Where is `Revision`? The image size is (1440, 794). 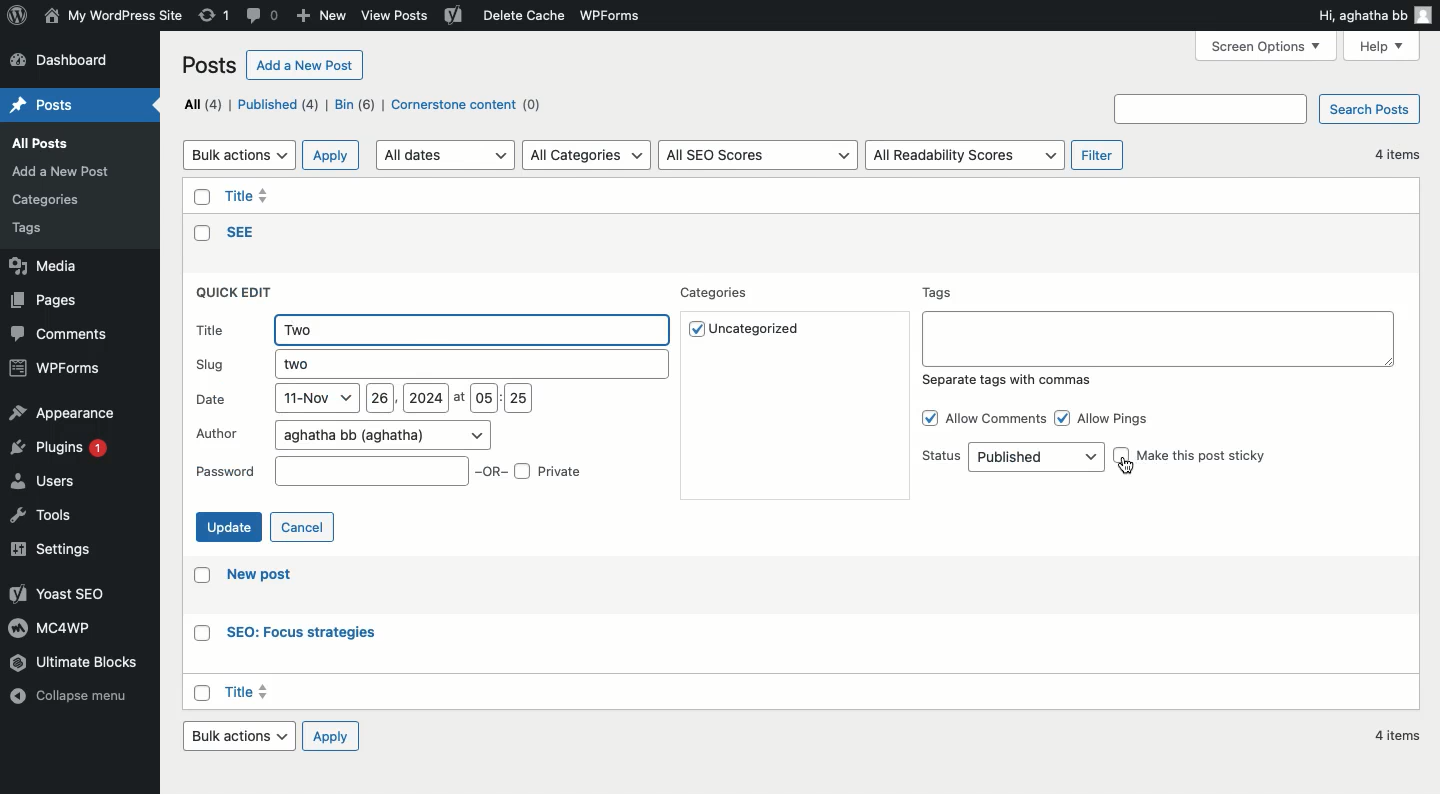 Revision is located at coordinates (215, 17).